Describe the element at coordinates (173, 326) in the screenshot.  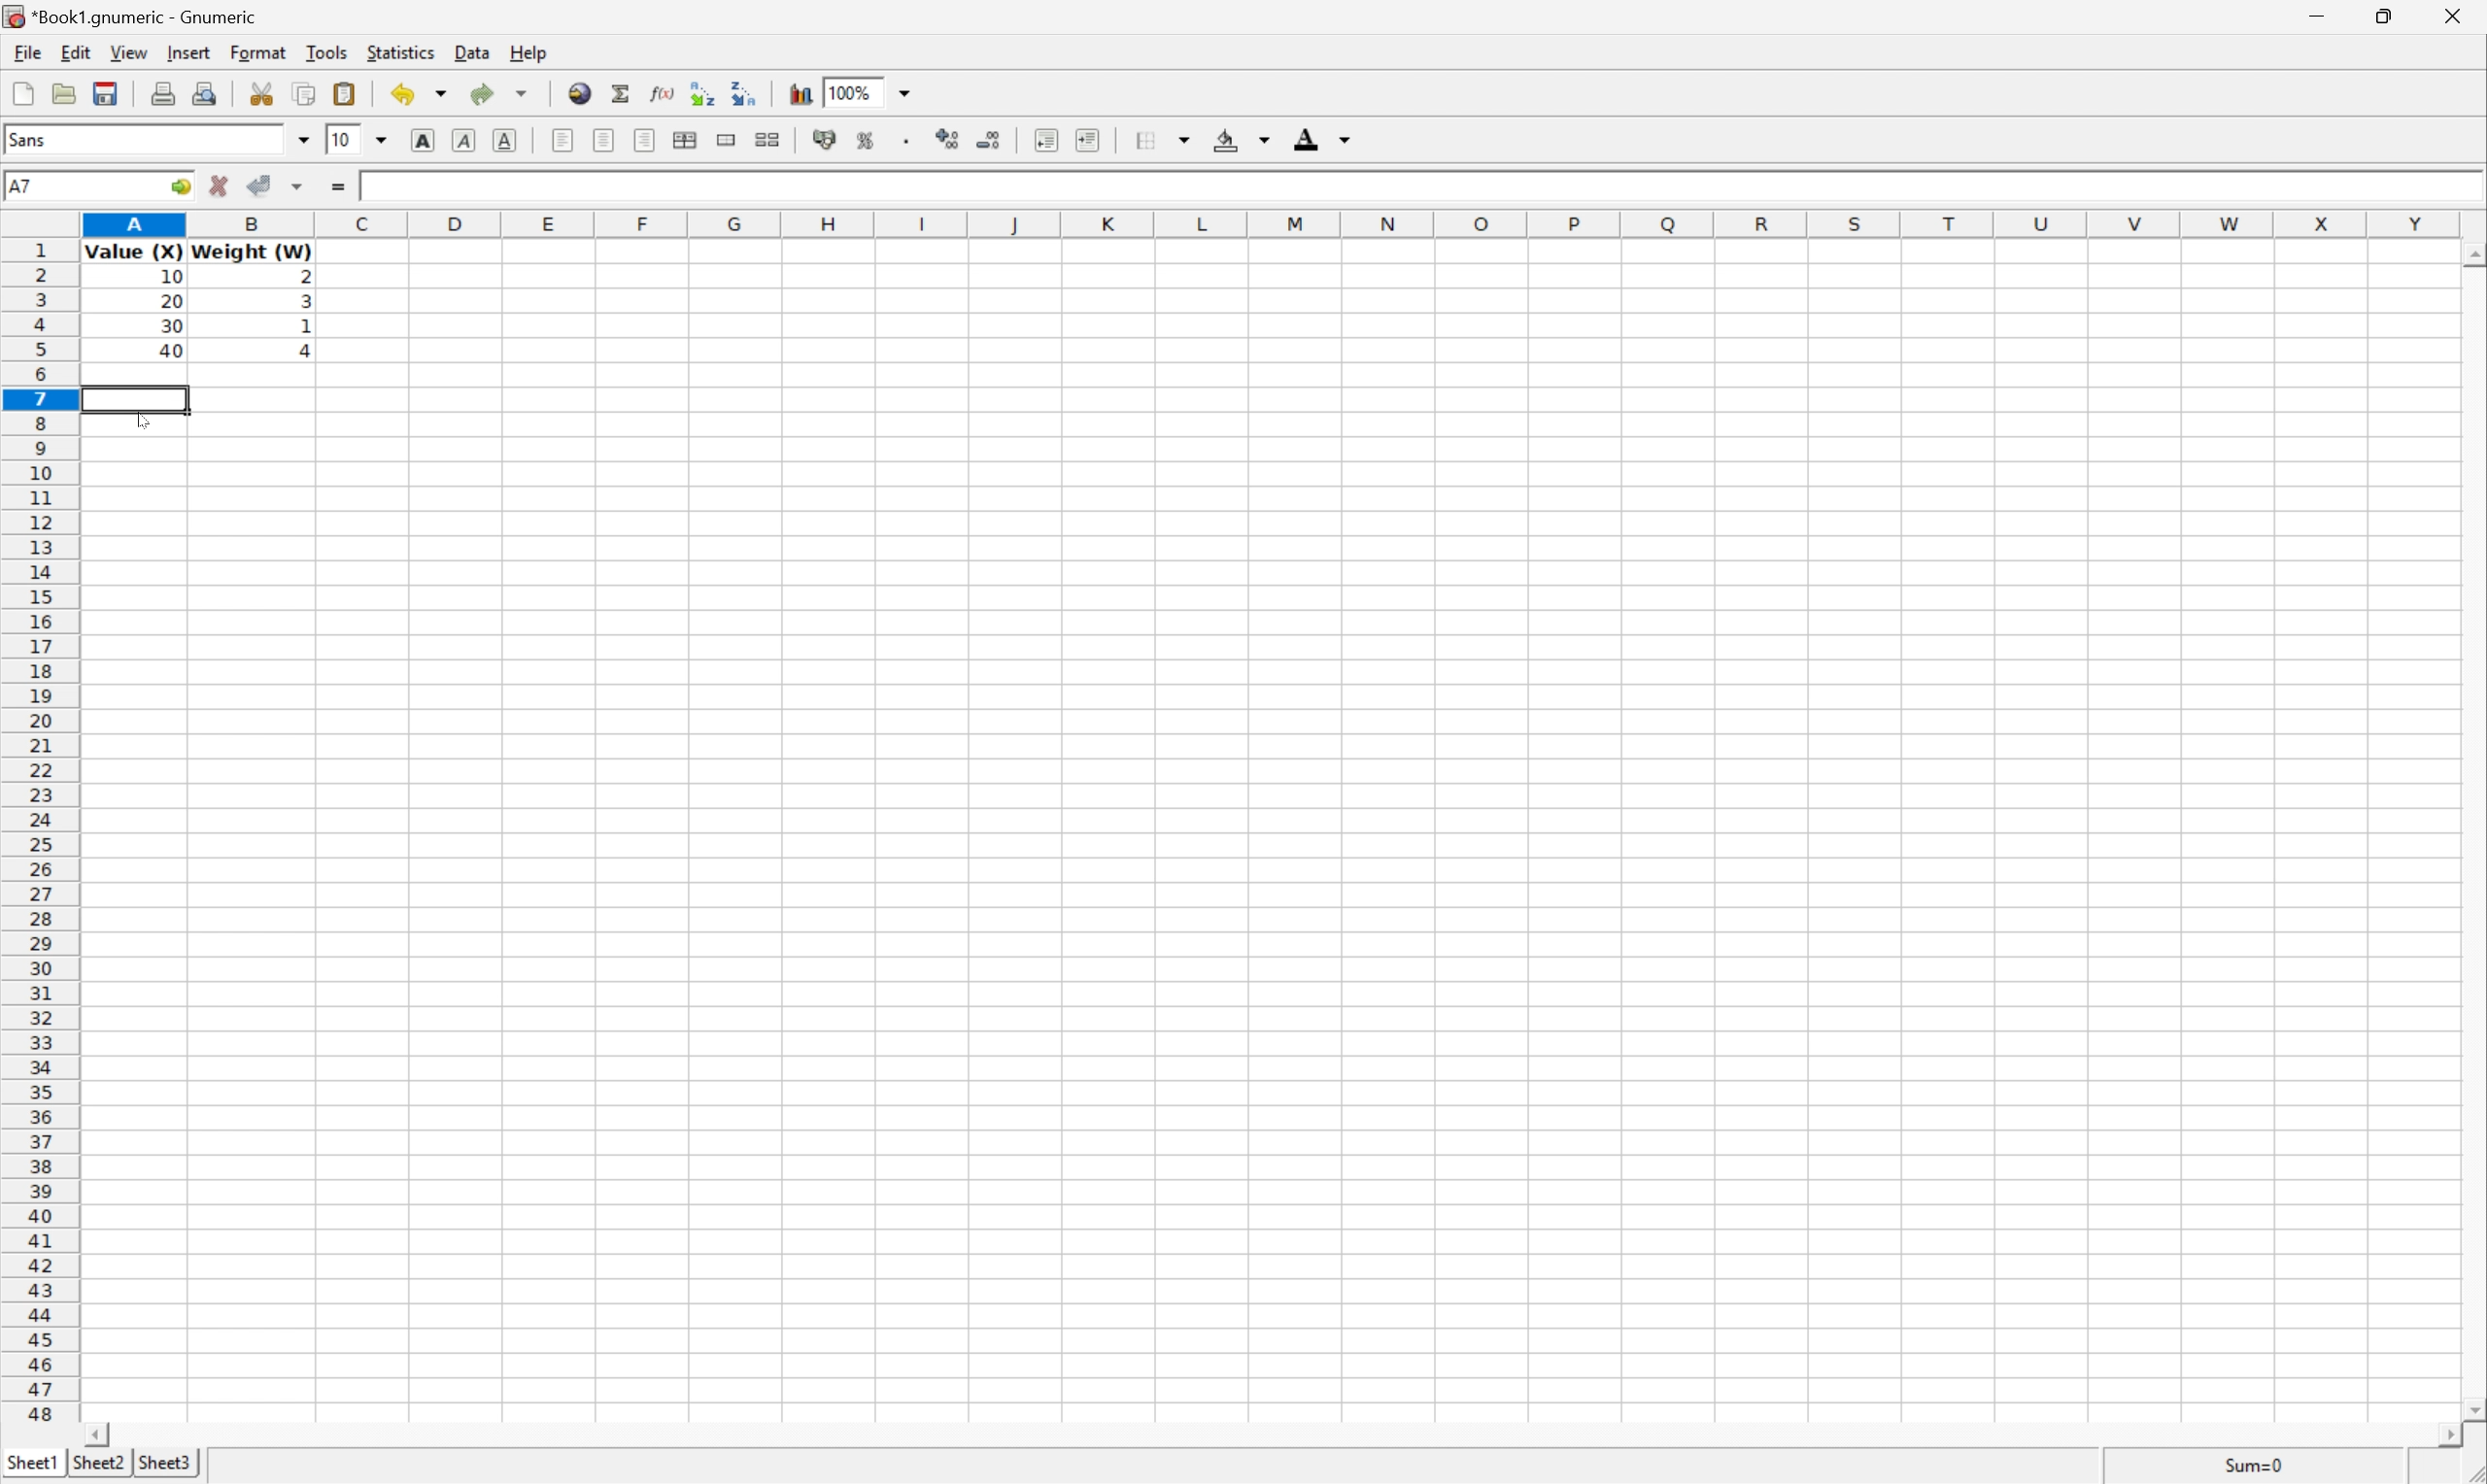
I see `30` at that location.